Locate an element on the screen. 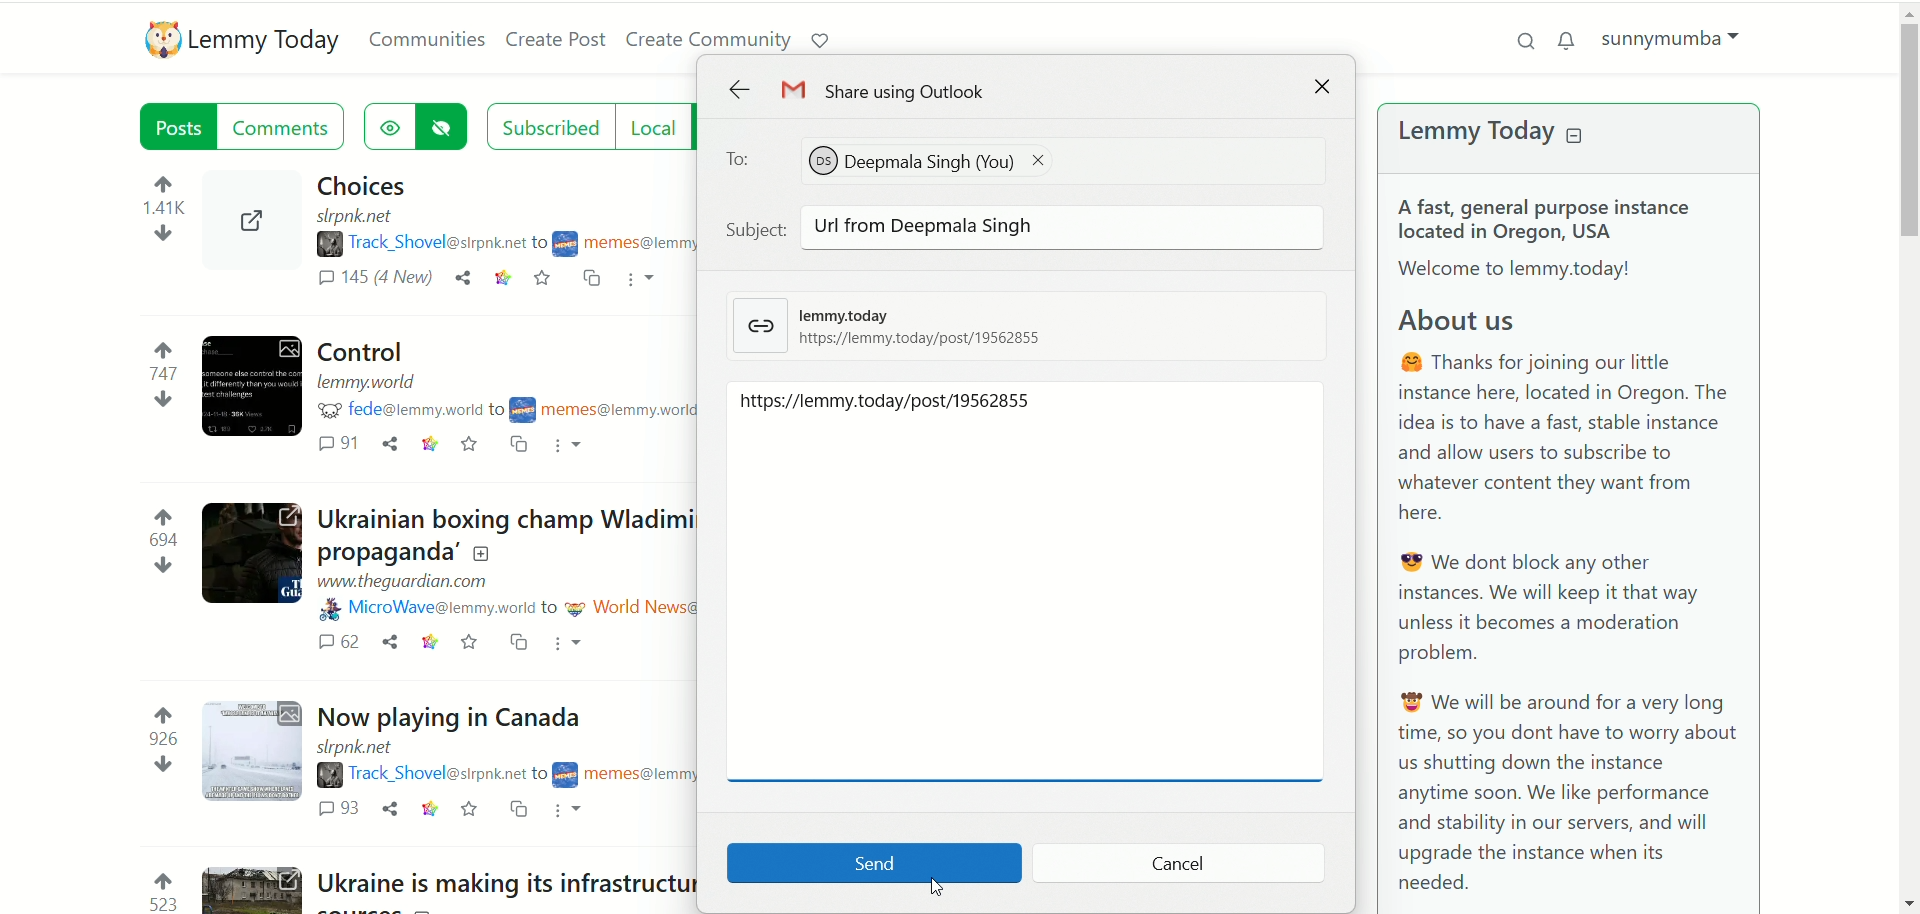 This screenshot has width=1920, height=914. URL is located at coordinates (358, 215).